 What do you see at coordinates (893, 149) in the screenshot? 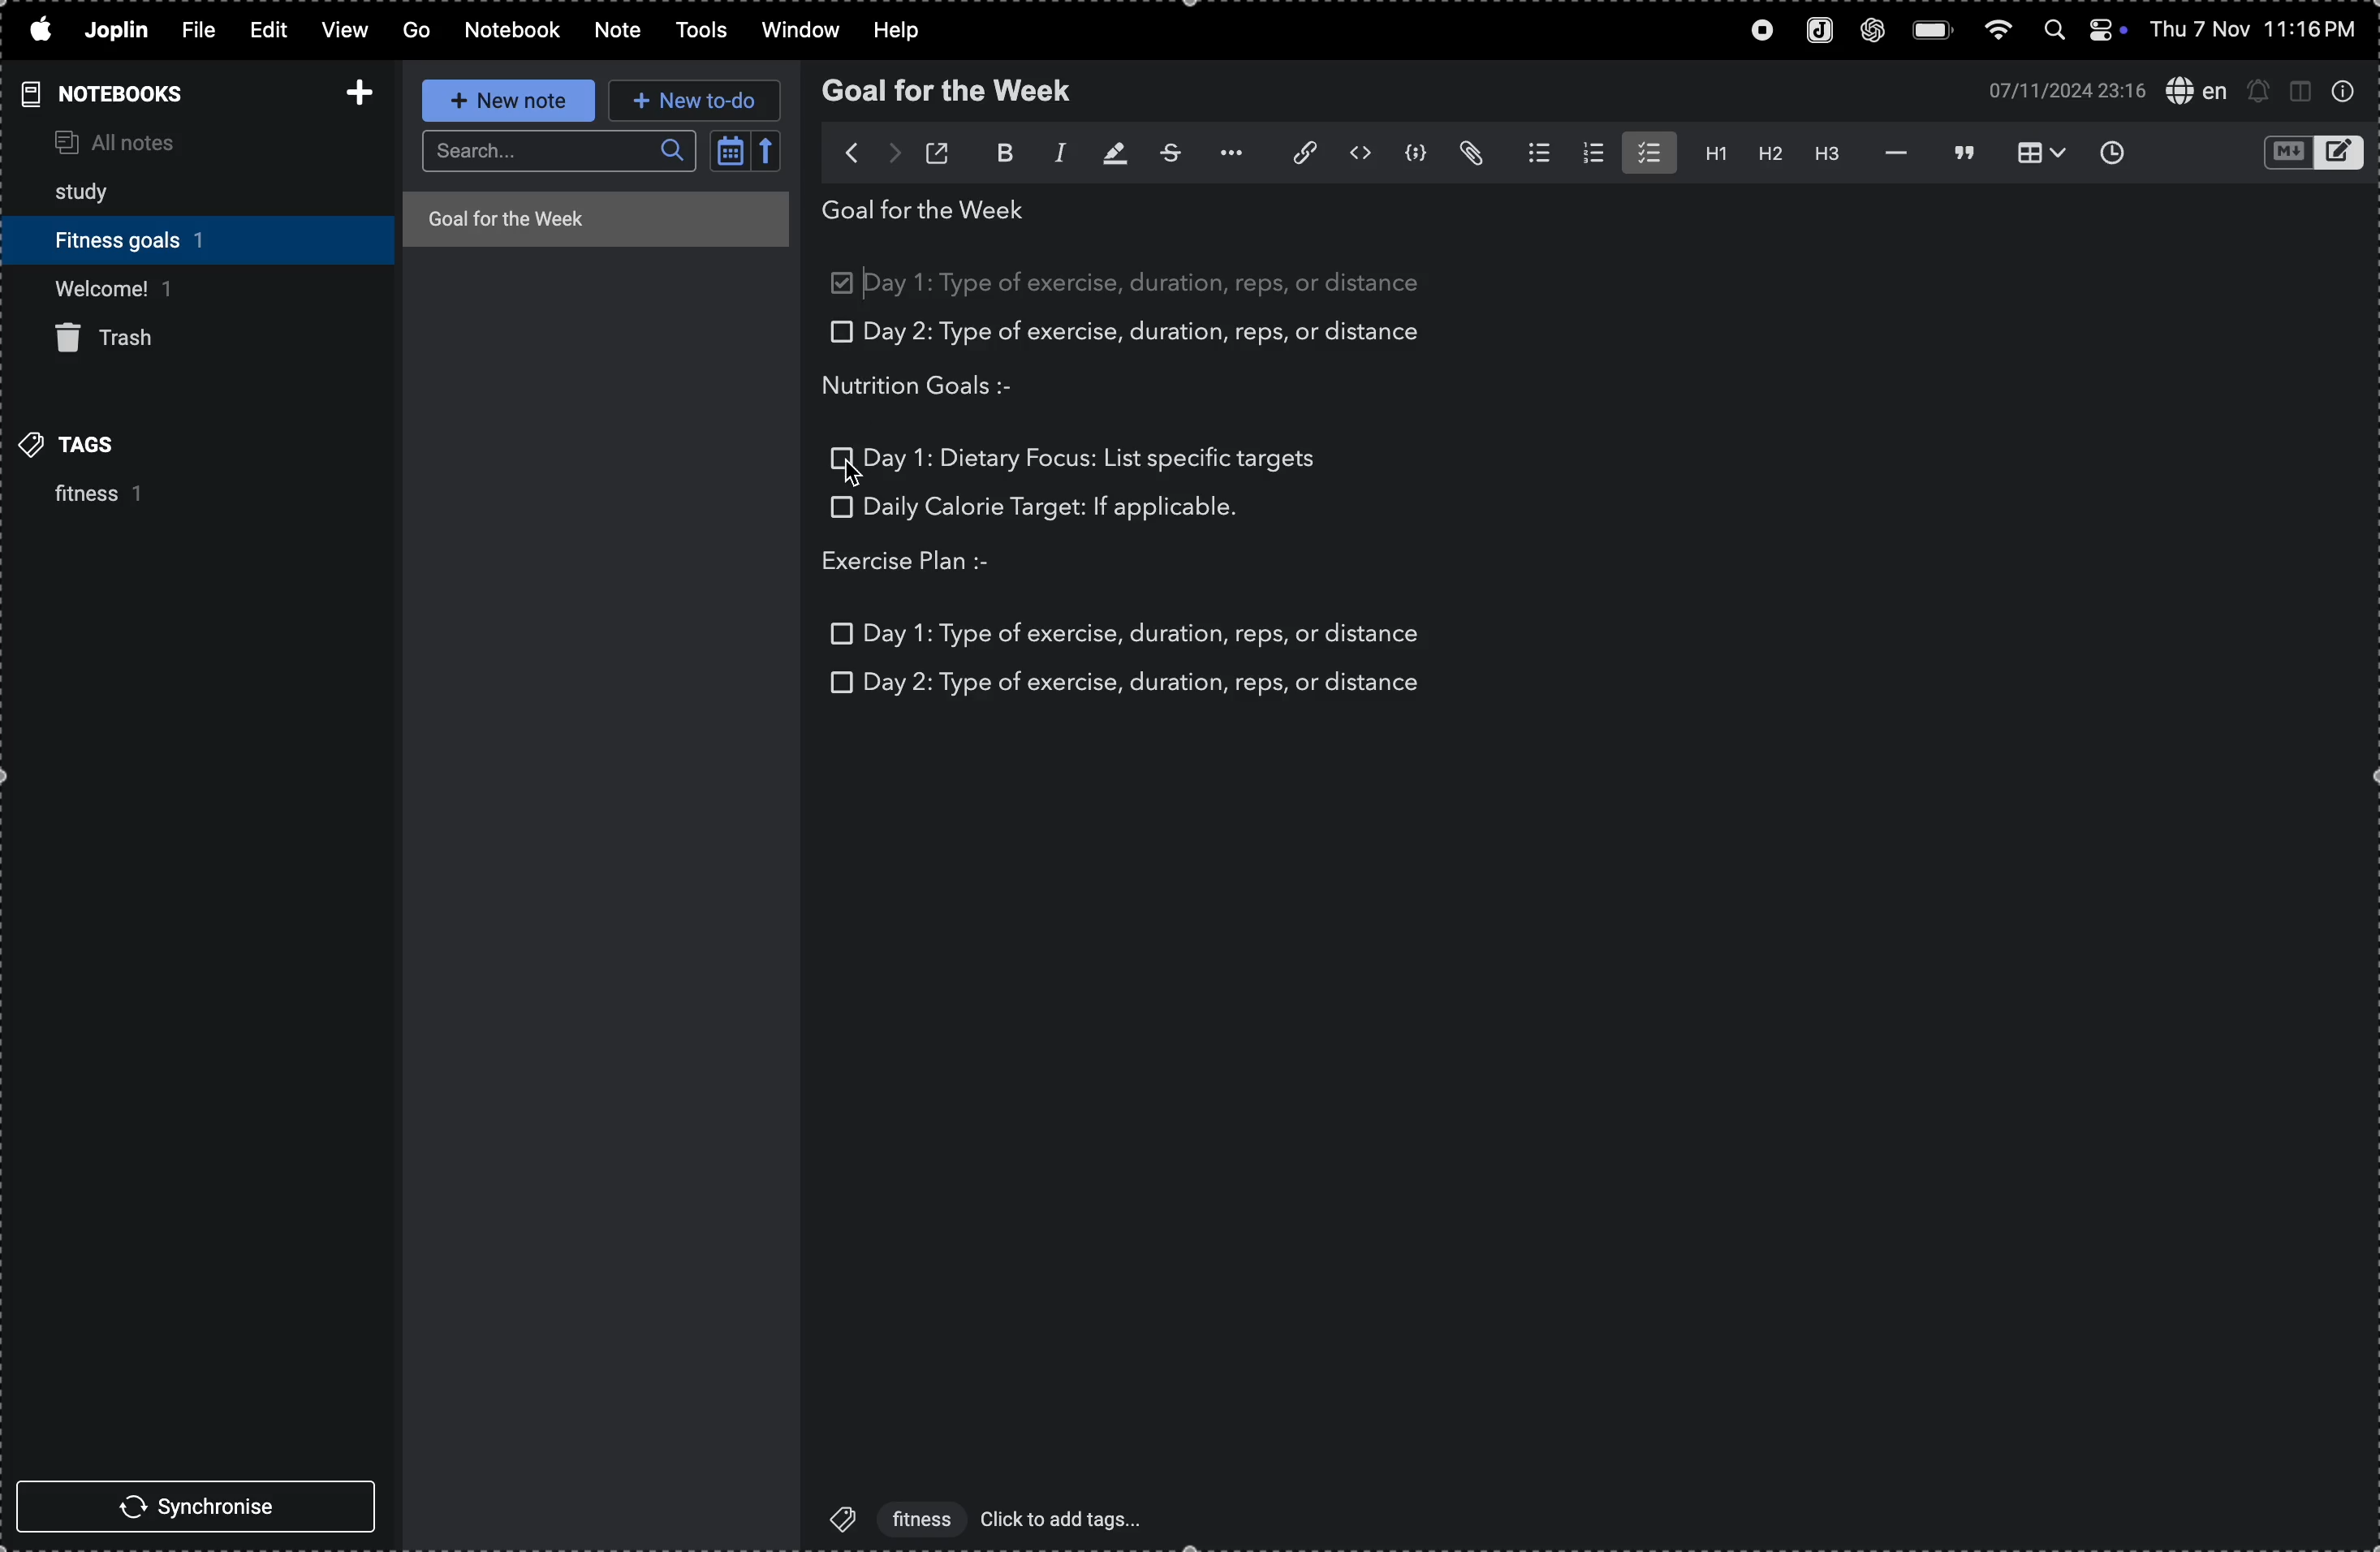
I see `forward` at bounding box center [893, 149].